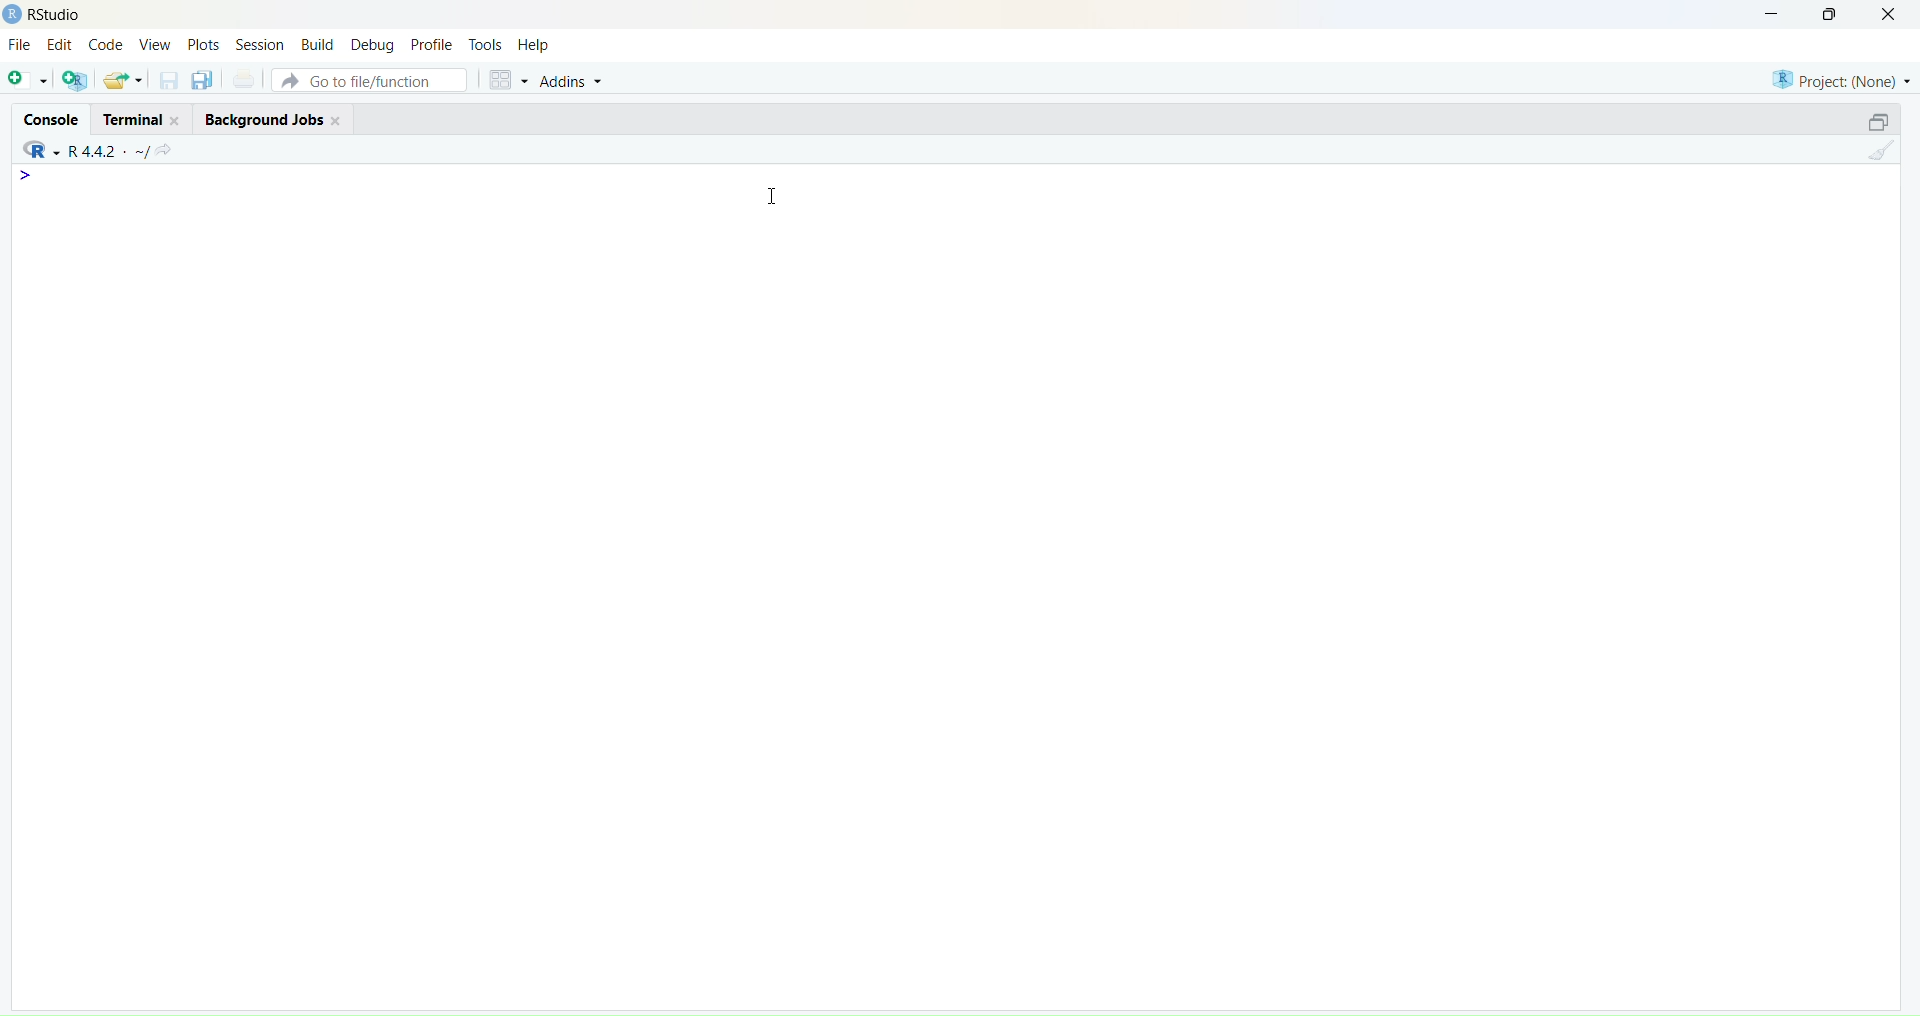  What do you see at coordinates (158, 46) in the screenshot?
I see `View` at bounding box center [158, 46].